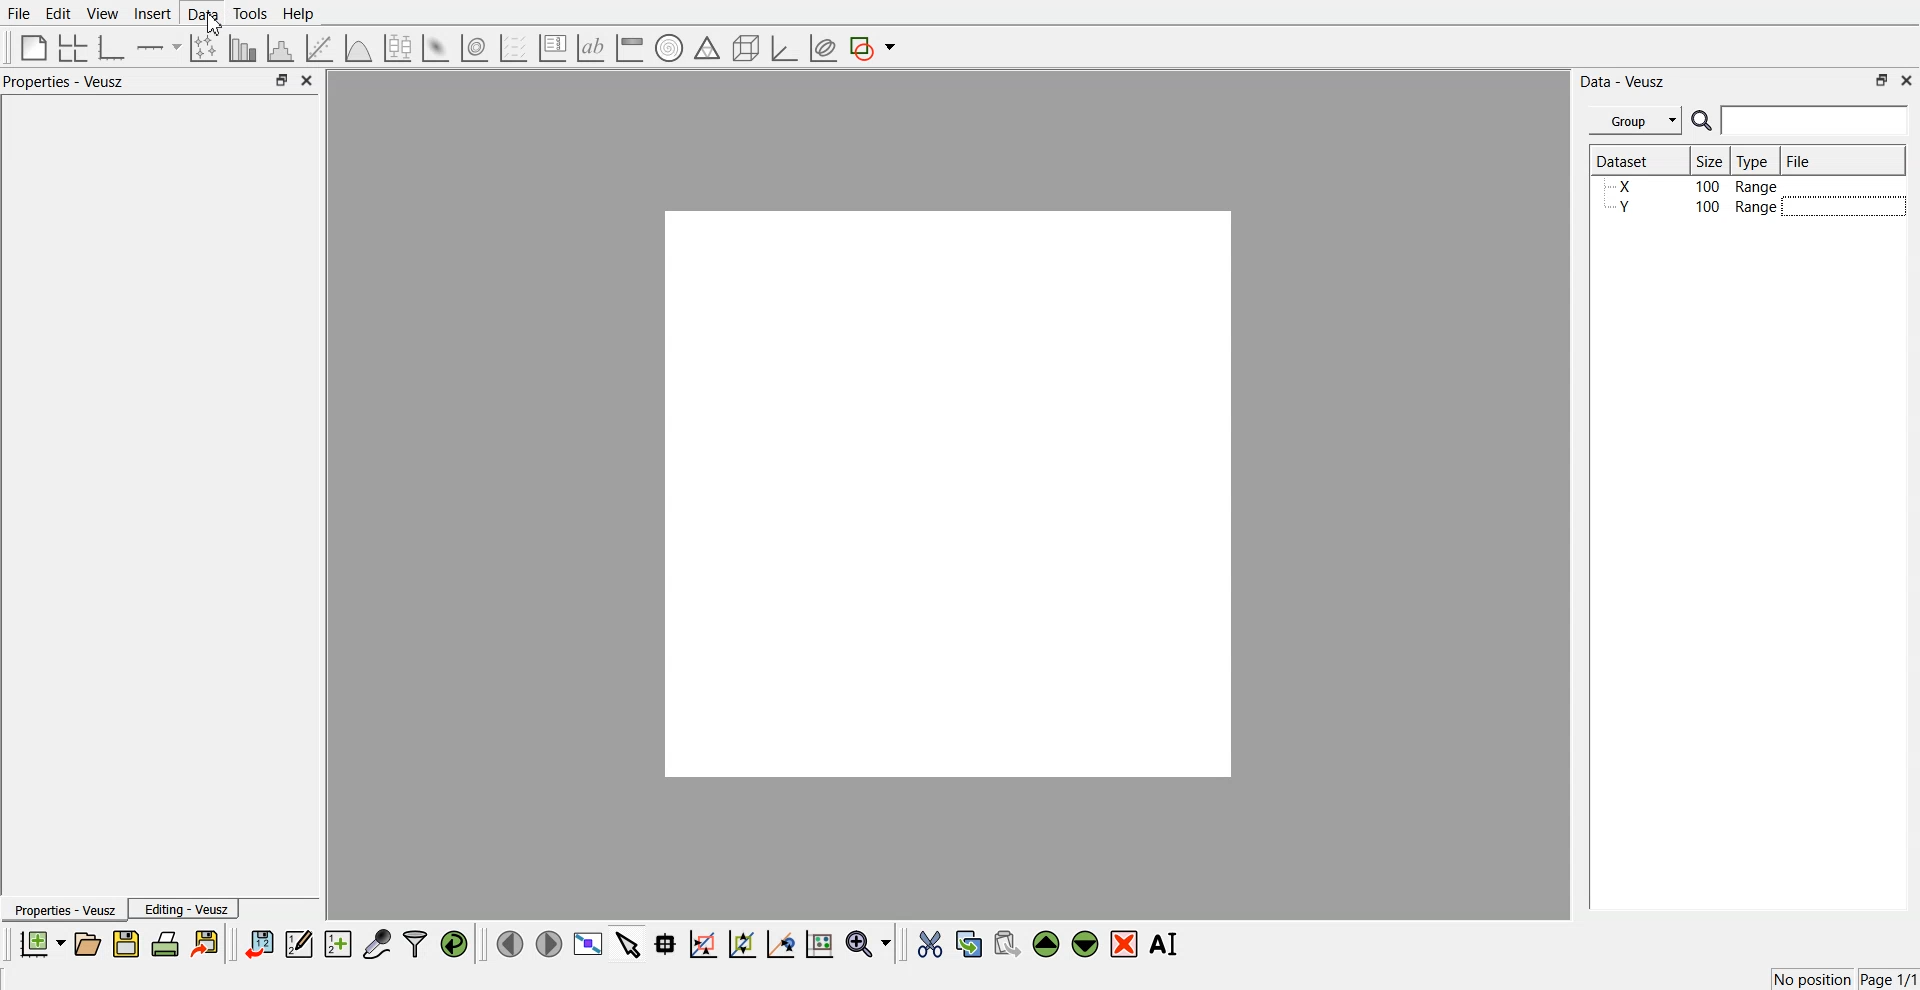 This screenshot has height=990, width=1920. Describe the element at coordinates (126, 943) in the screenshot. I see `Save the document` at that location.